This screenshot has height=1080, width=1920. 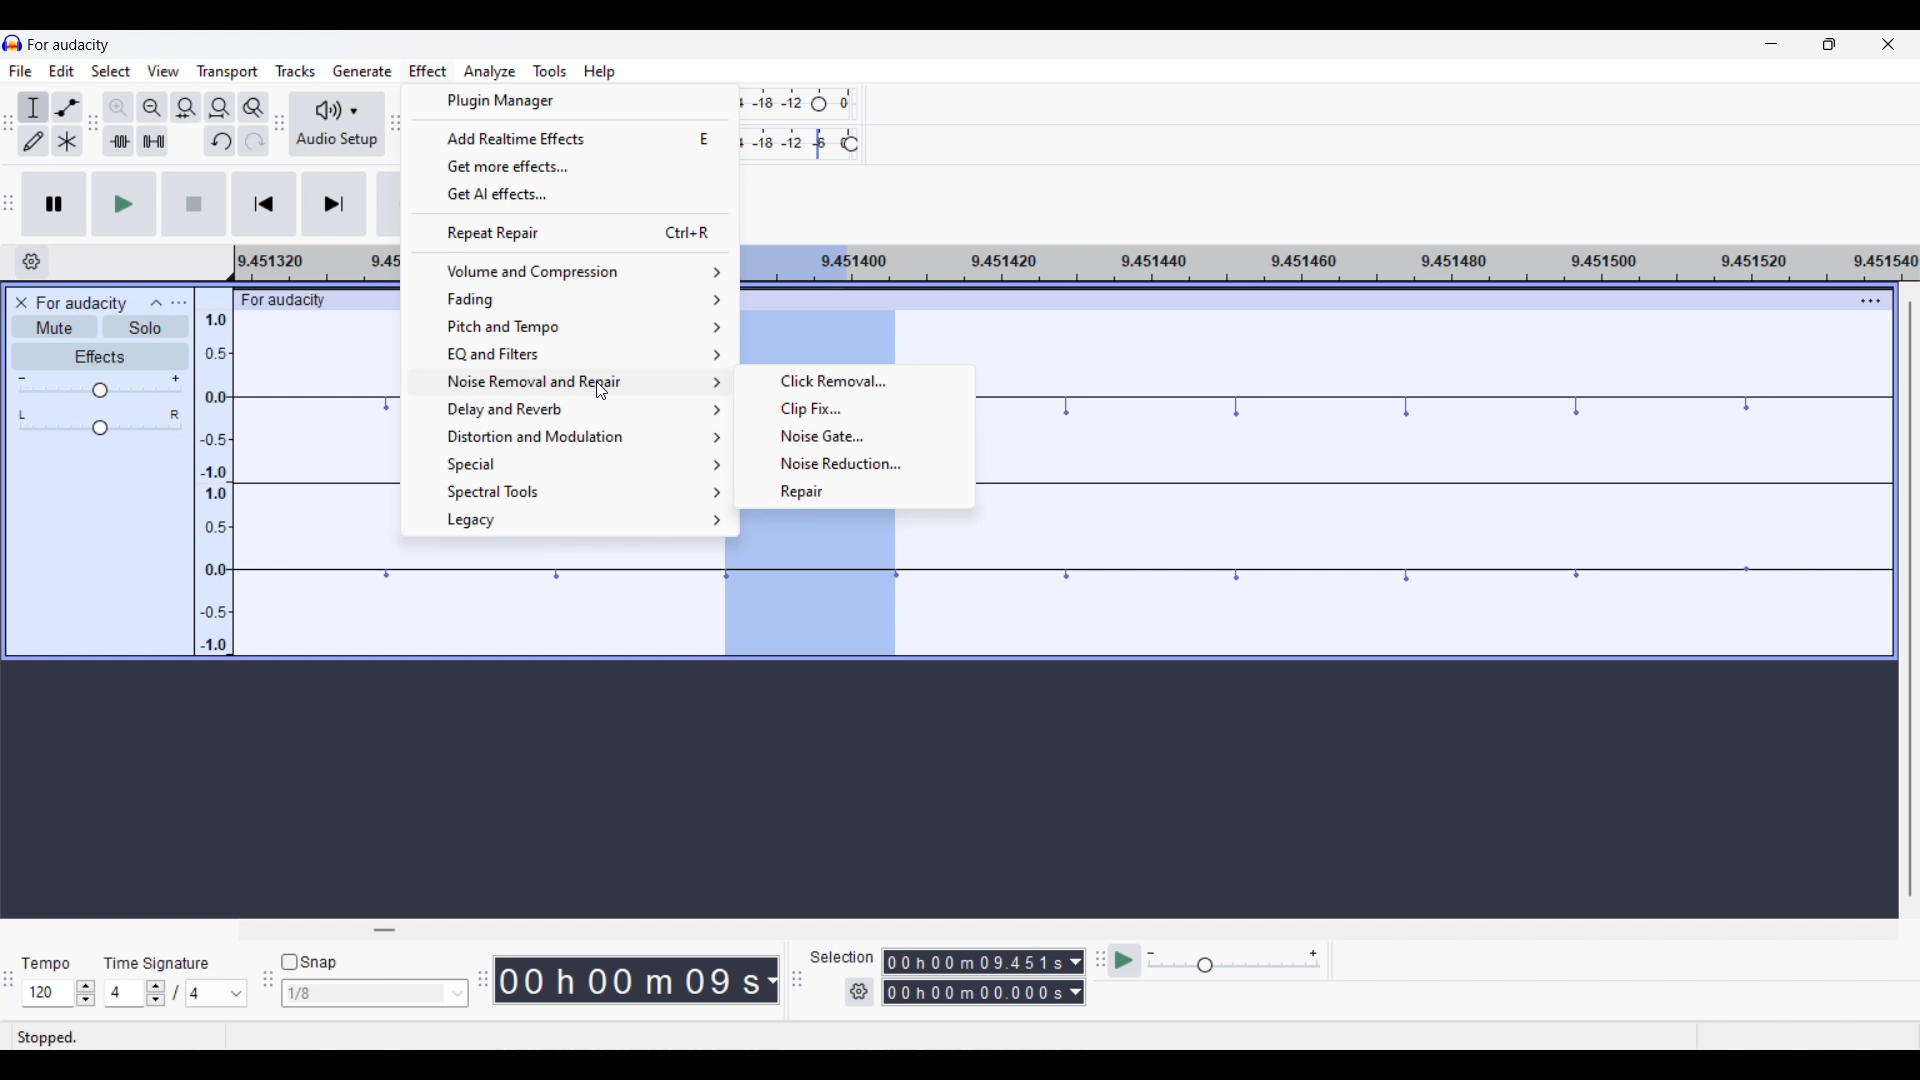 I want to click on Click removal, so click(x=855, y=380).